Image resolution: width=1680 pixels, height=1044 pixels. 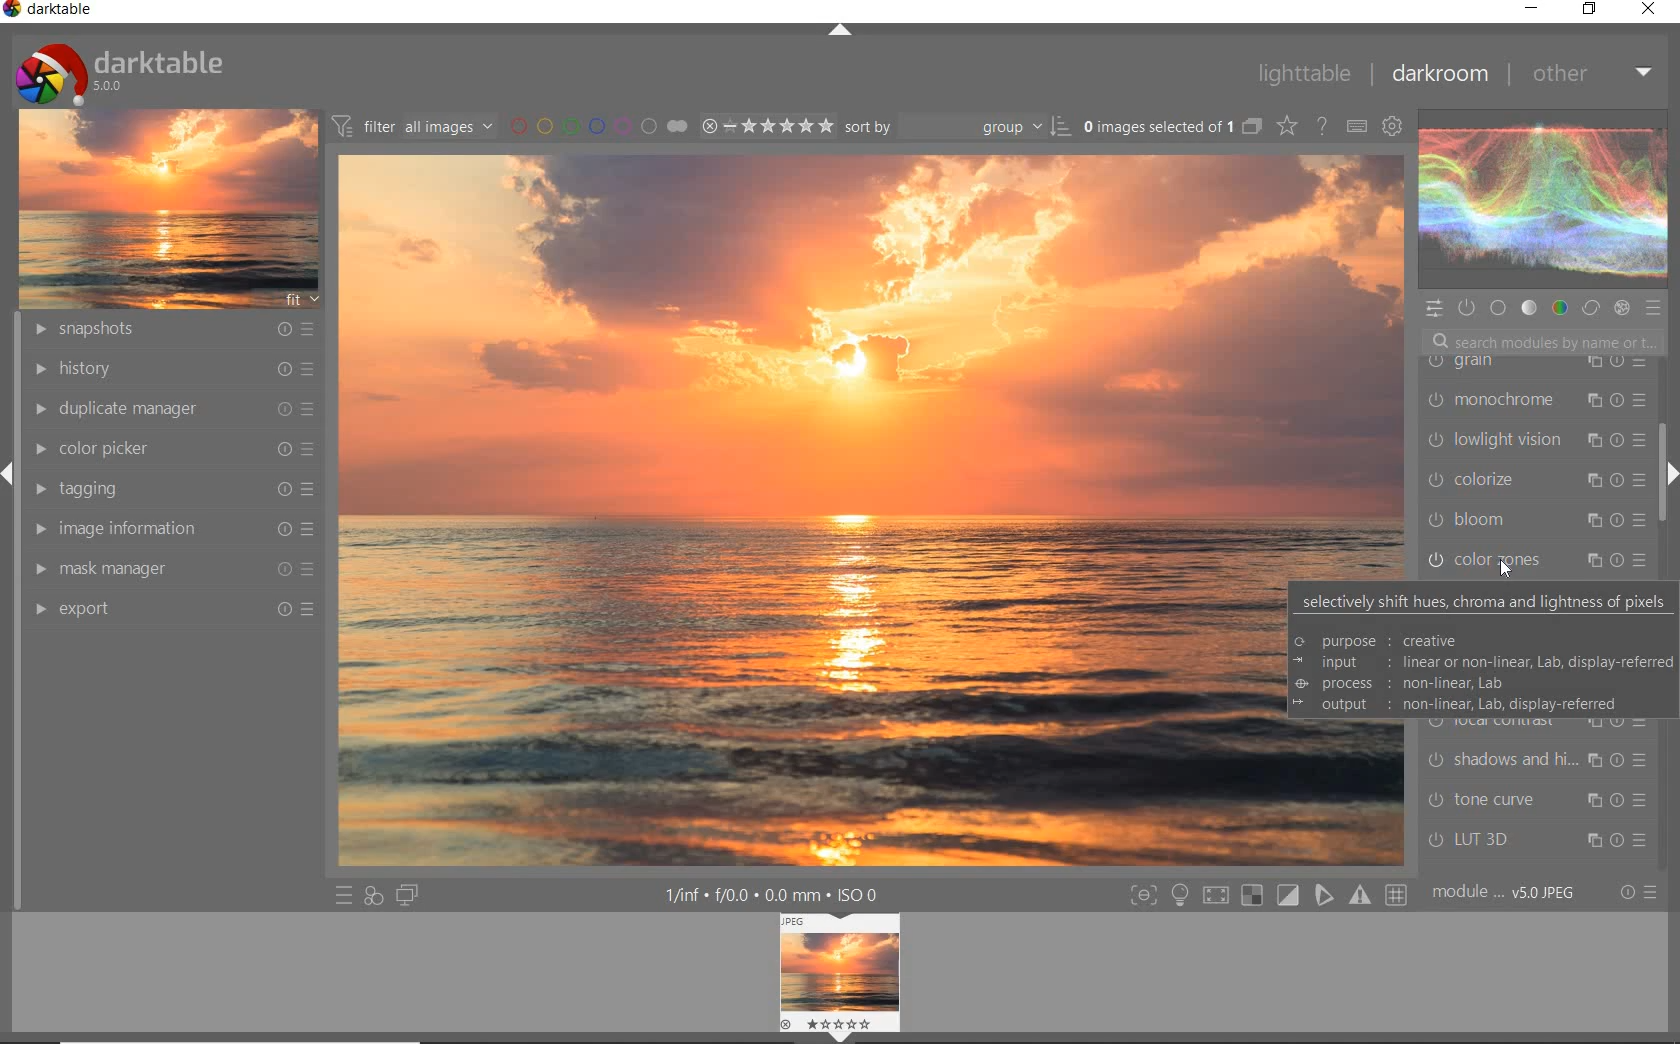 What do you see at coordinates (1506, 893) in the screenshot?
I see `MODULE ORDER` at bounding box center [1506, 893].